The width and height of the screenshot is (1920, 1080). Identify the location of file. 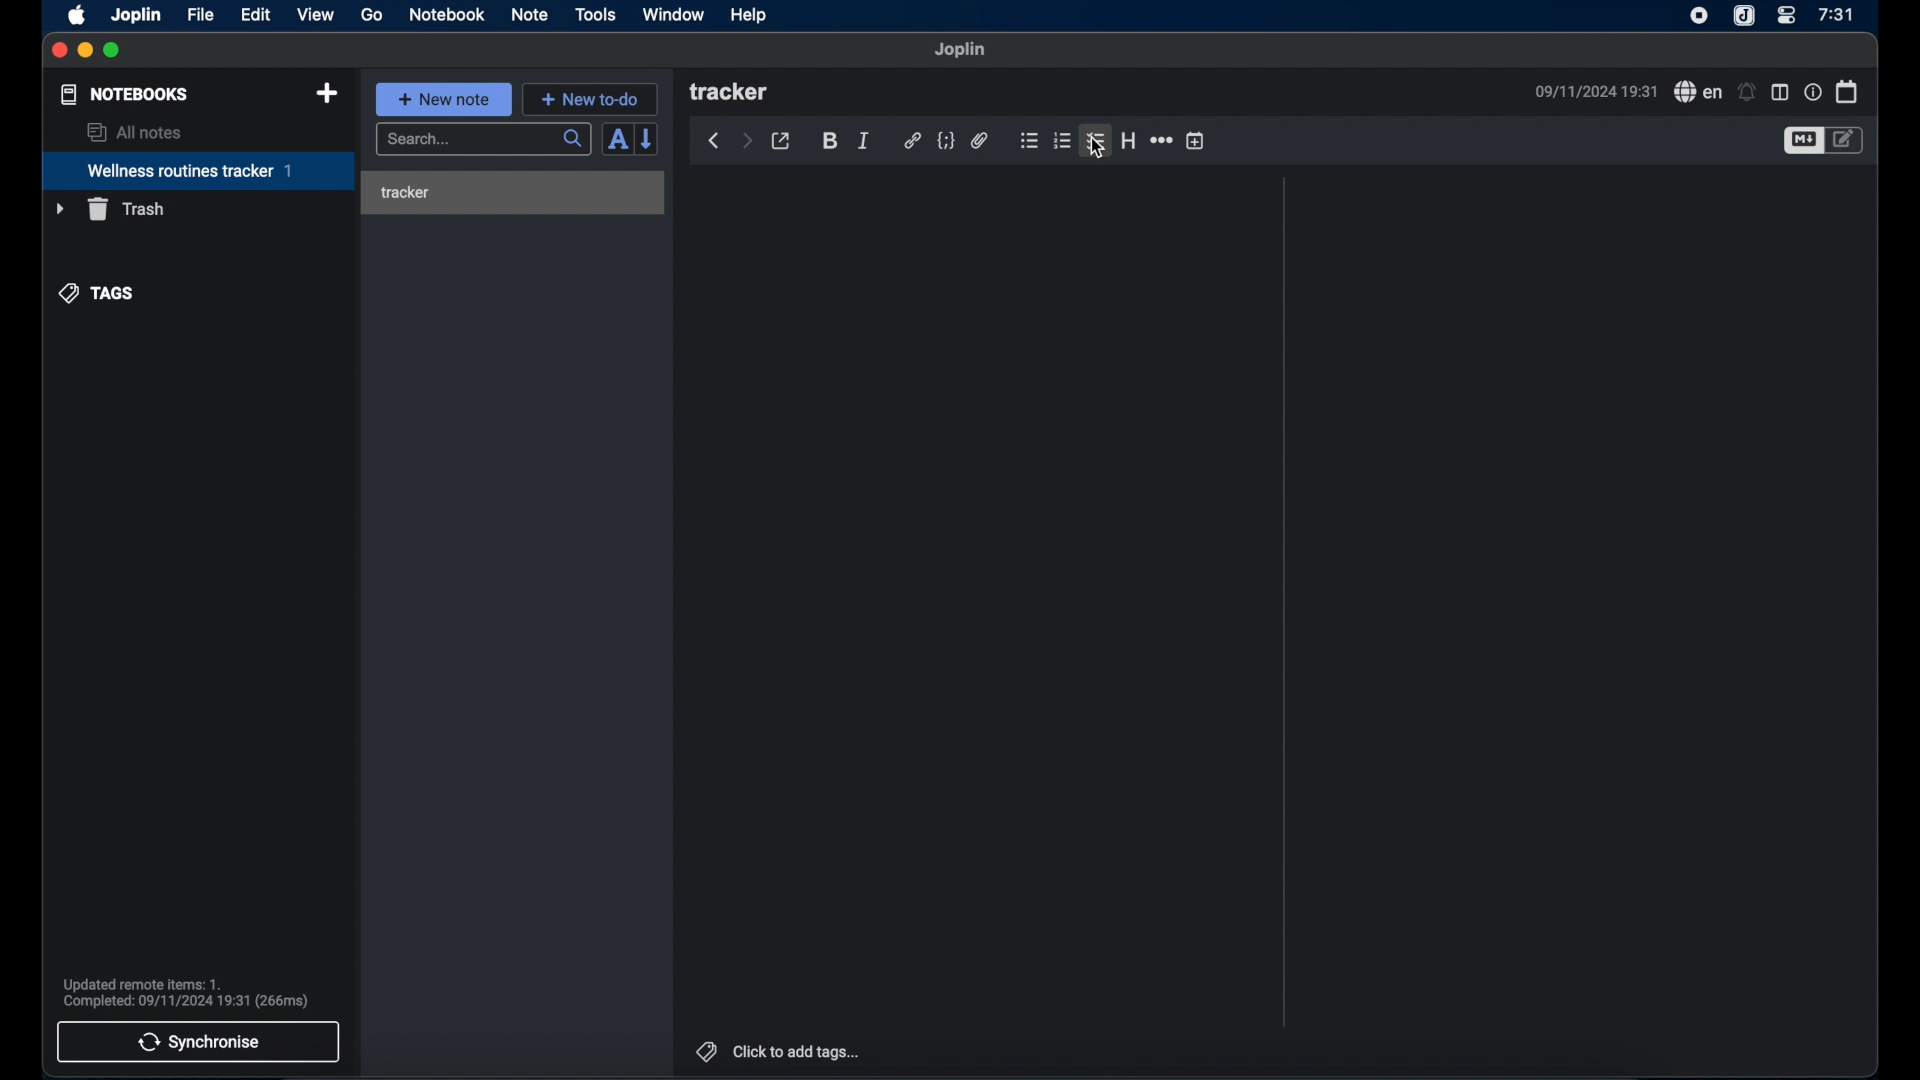
(200, 14).